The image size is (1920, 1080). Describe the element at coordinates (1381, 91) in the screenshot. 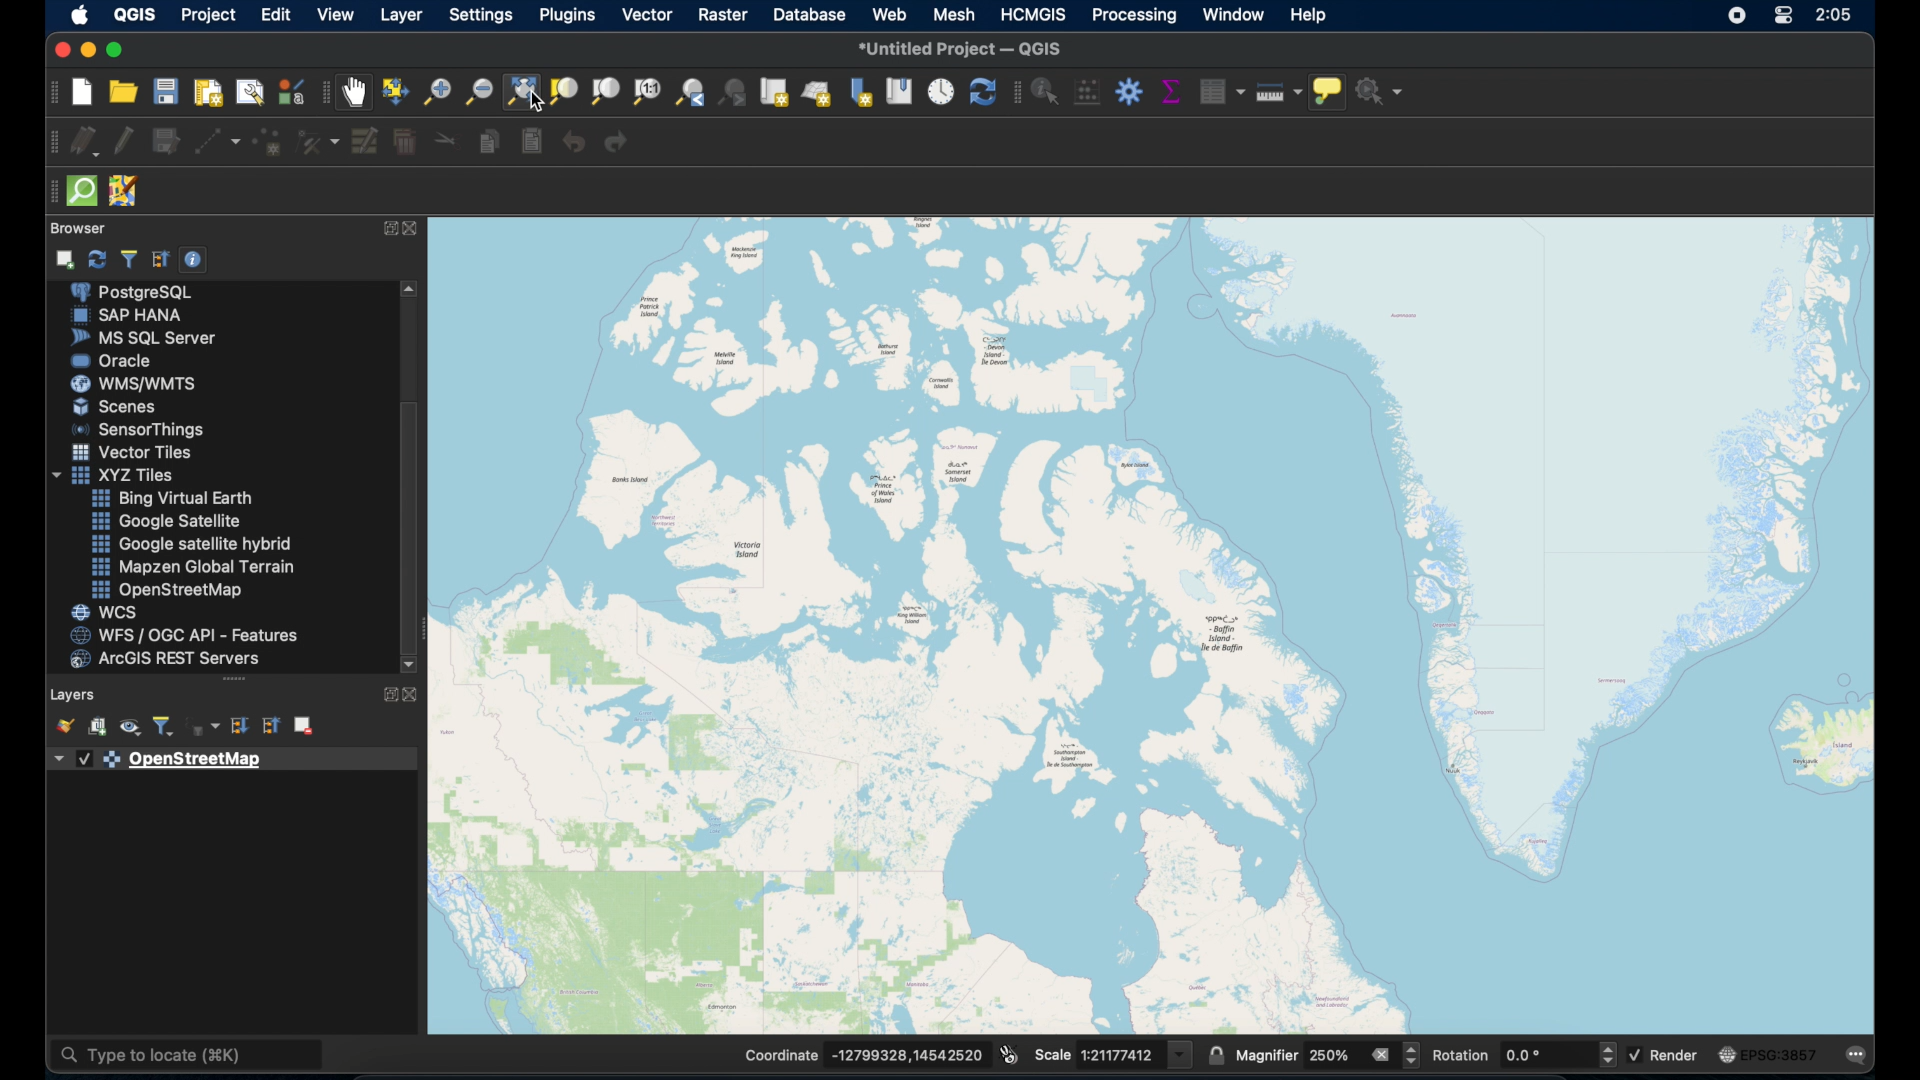

I see `run. feature action` at that location.